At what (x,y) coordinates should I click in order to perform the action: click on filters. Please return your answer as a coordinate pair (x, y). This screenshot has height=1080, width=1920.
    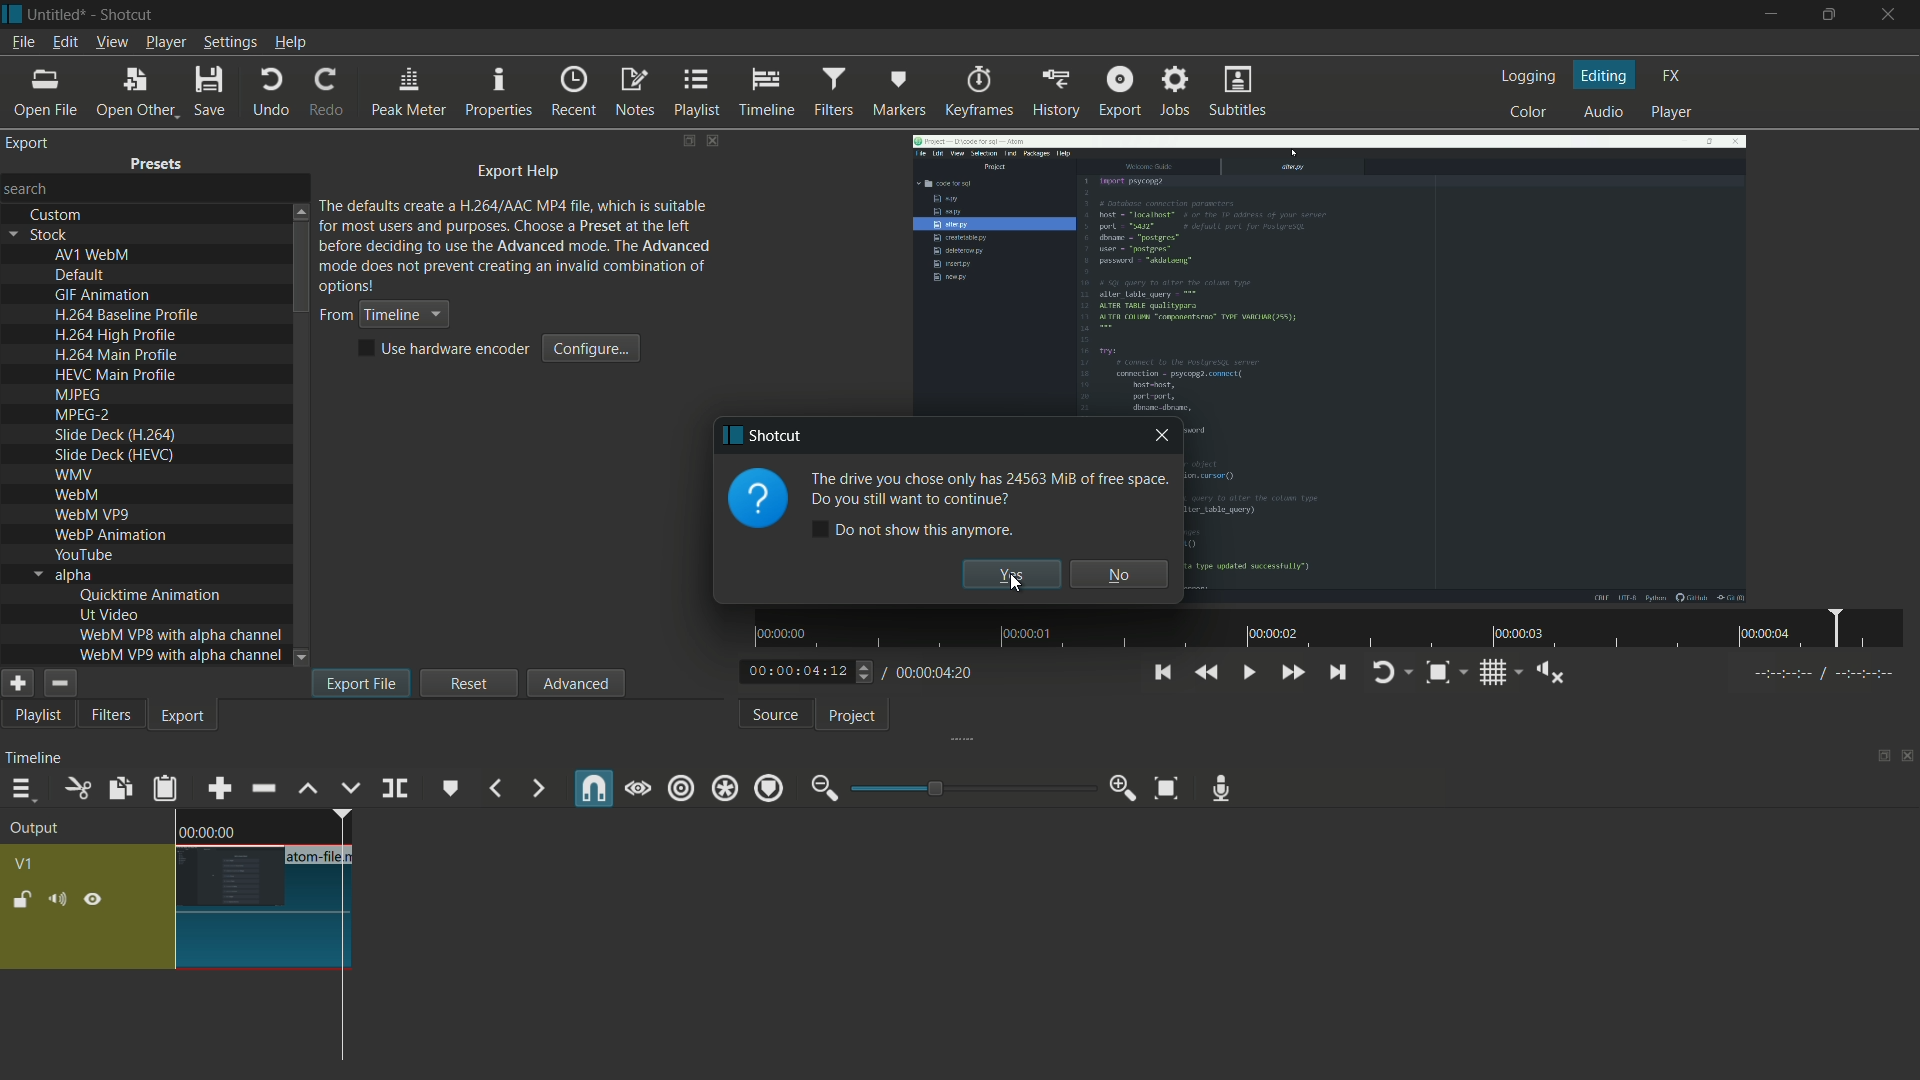
    Looking at the image, I should click on (111, 716).